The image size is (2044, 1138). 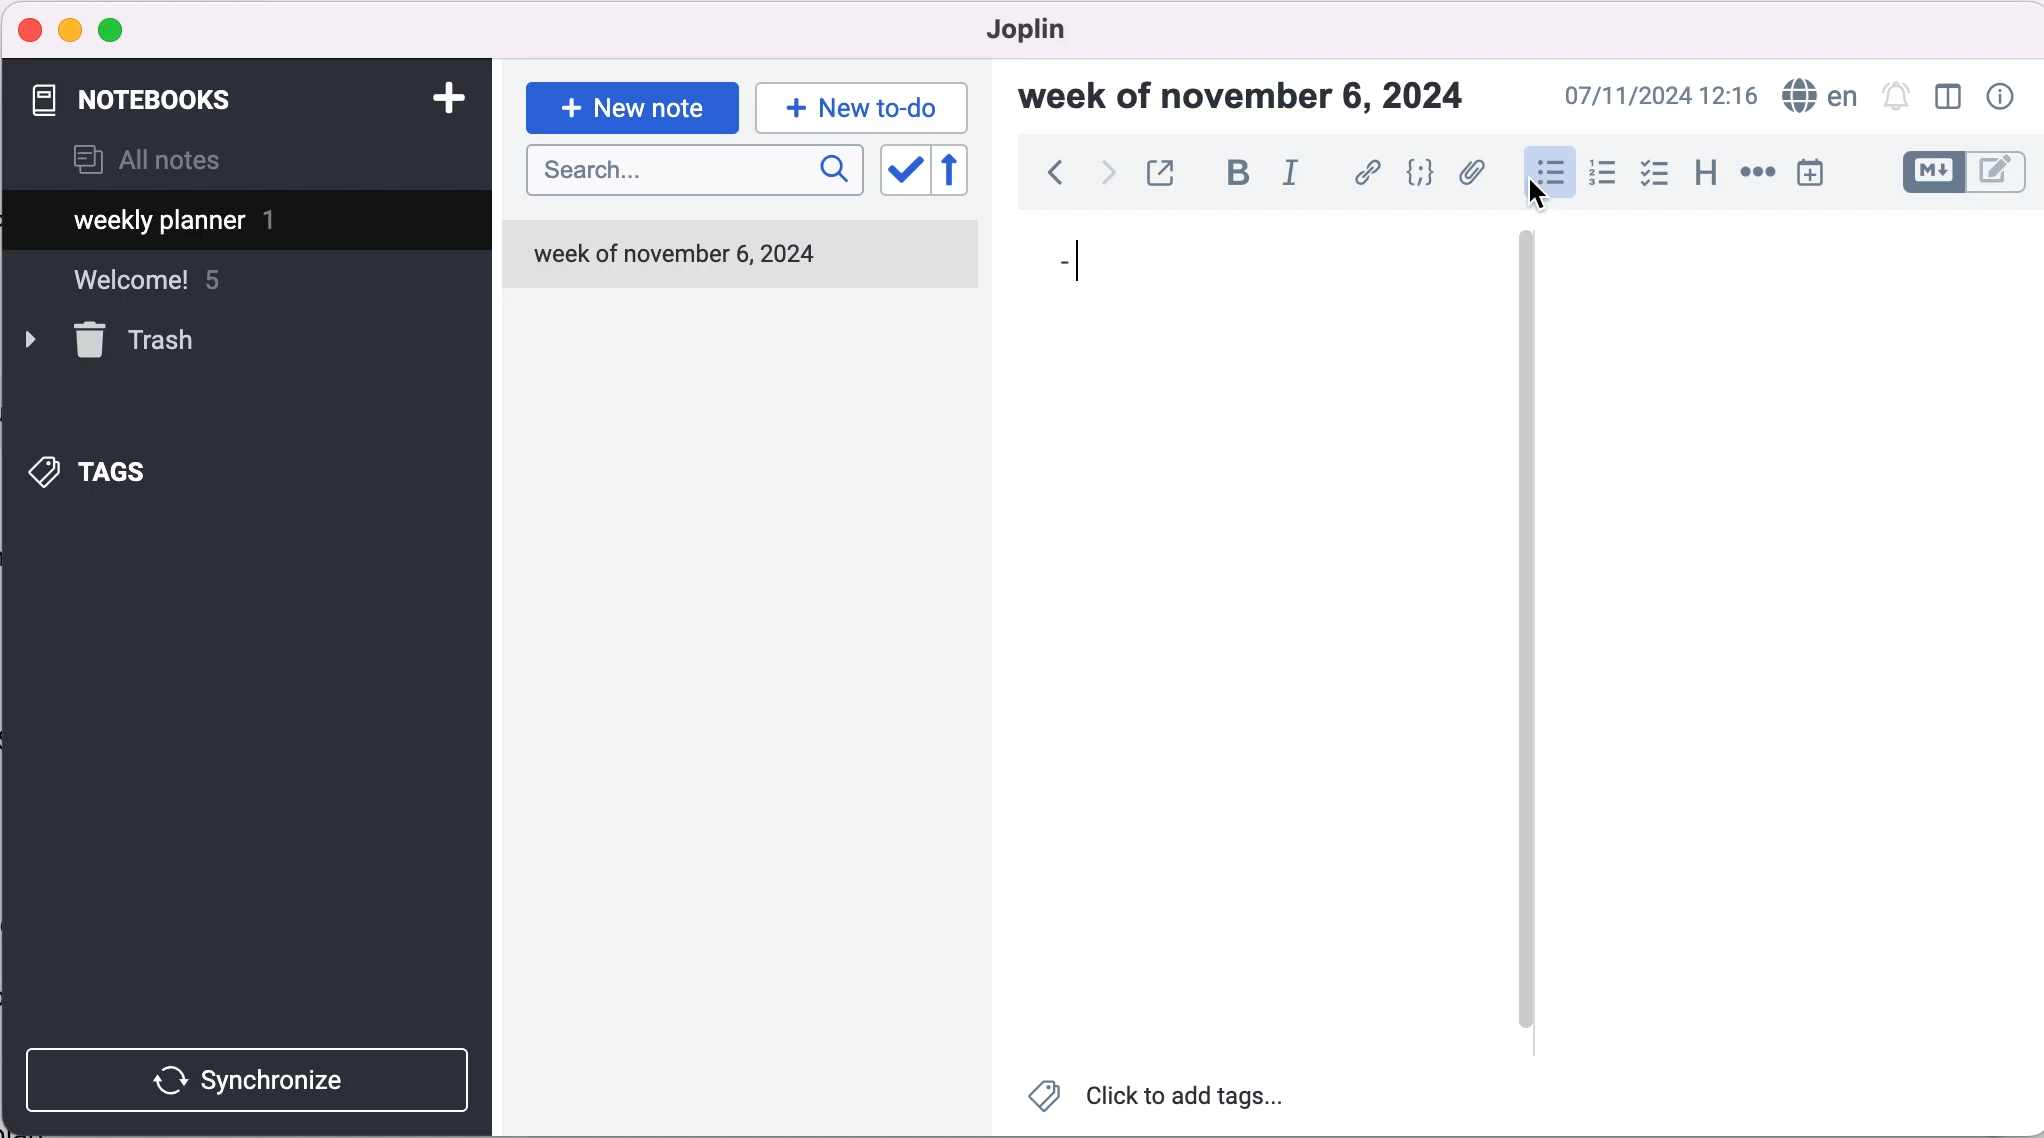 What do you see at coordinates (1298, 172) in the screenshot?
I see `italic` at bounding box center [1298, 172].